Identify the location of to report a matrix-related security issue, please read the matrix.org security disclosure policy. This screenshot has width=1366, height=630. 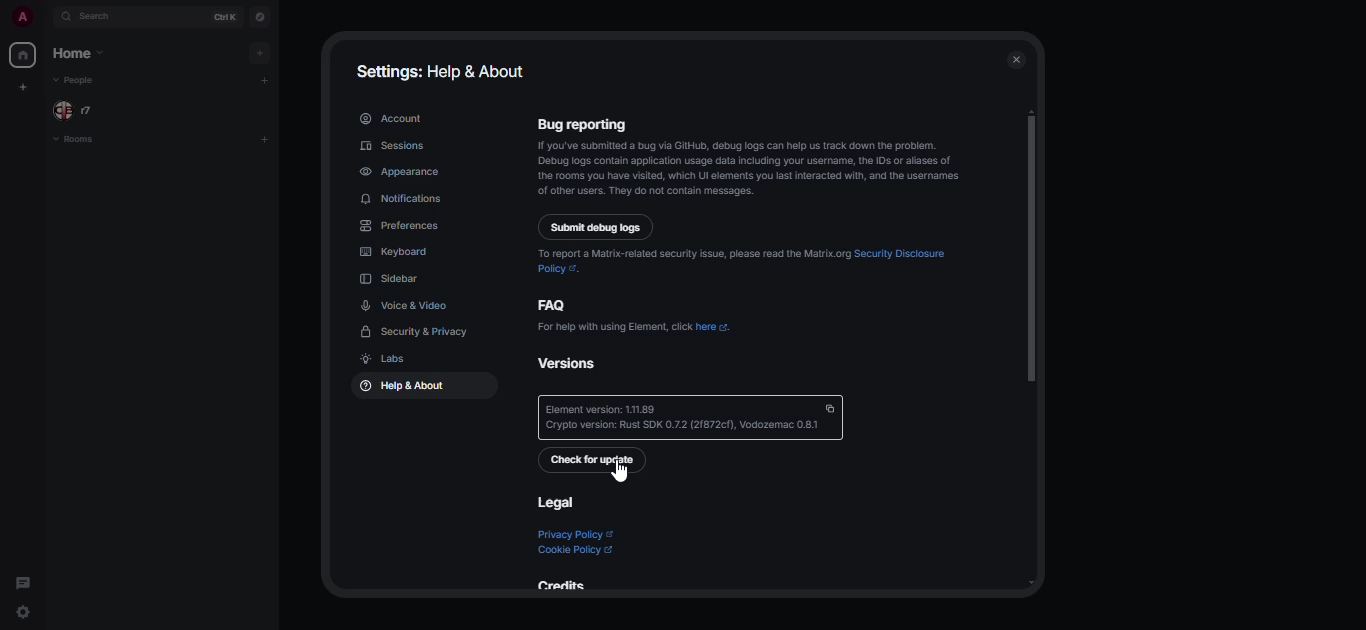
(747, 258).